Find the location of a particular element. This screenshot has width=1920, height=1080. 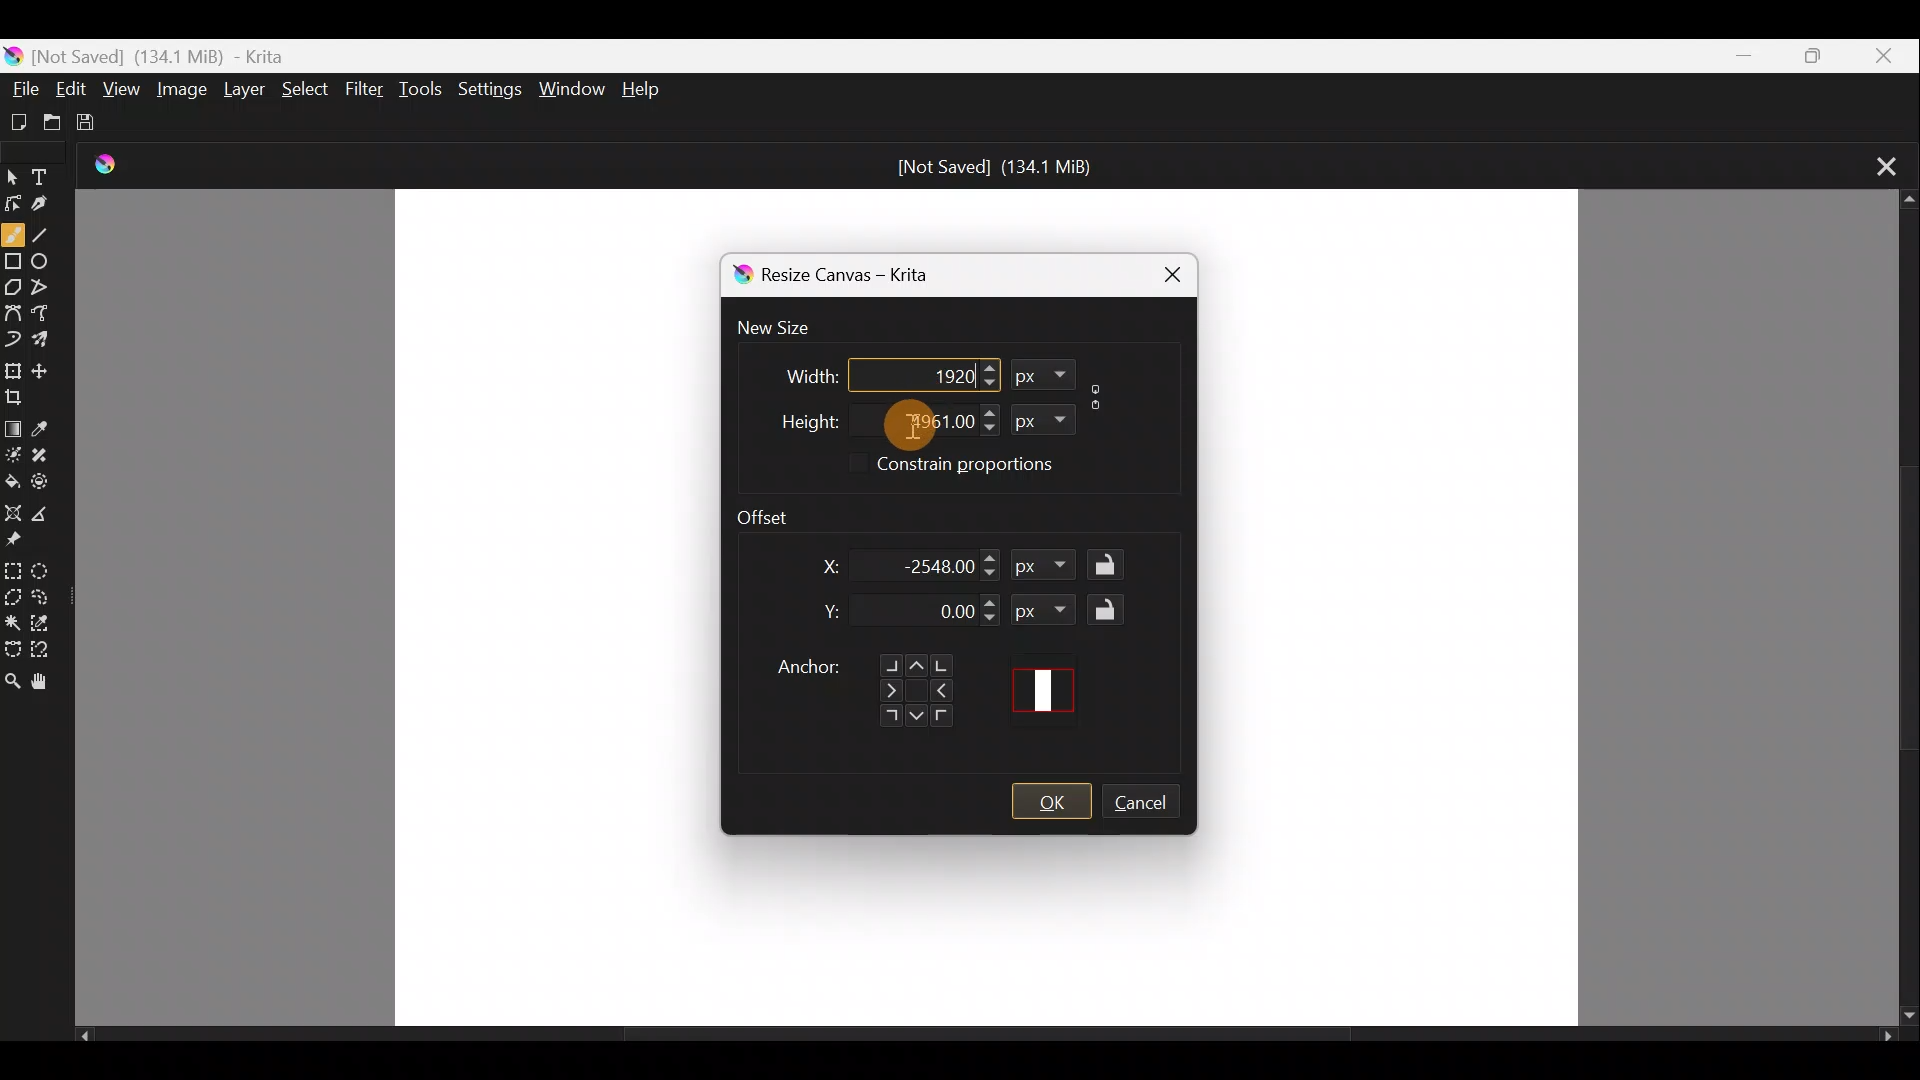

Move a layer is located at coordinates (48, 369).